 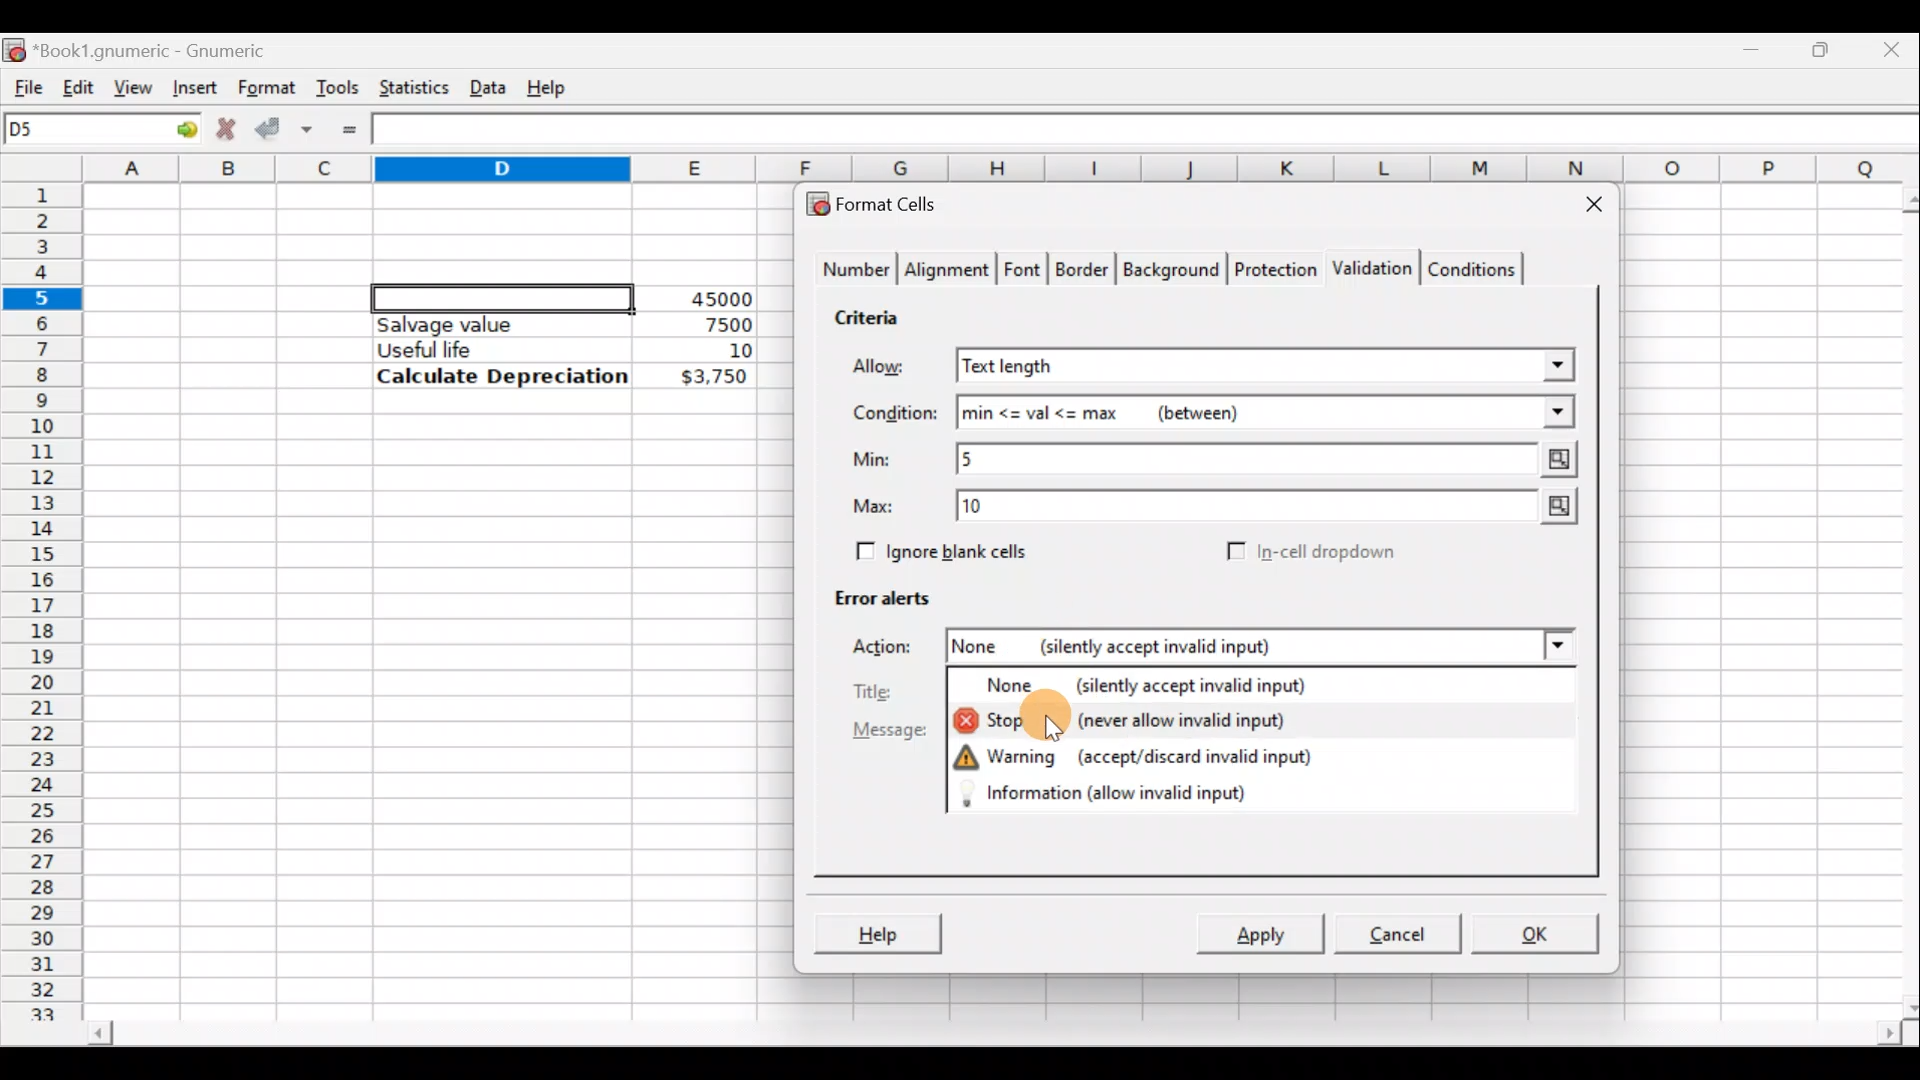 What do you see at coordinates (78, 131) in the screenshot?
I see `Cell name D5` at bounding box center [78, 131].